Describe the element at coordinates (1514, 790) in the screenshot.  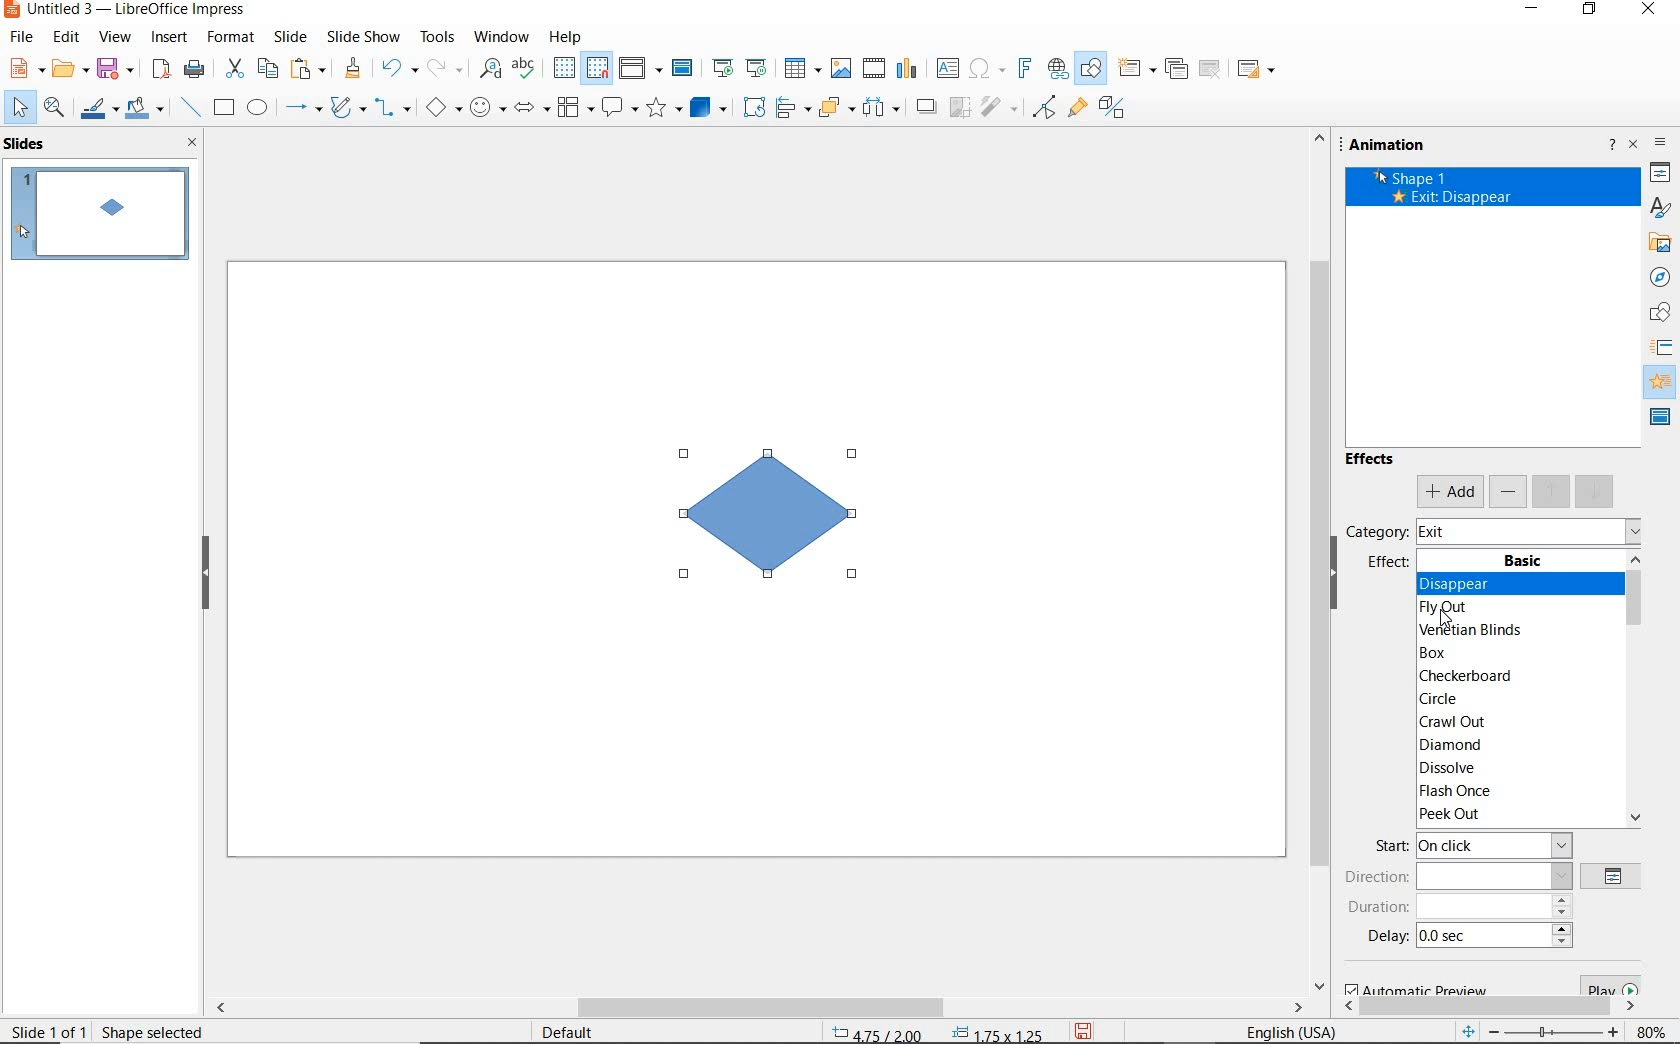
I see `flash once` at that location.